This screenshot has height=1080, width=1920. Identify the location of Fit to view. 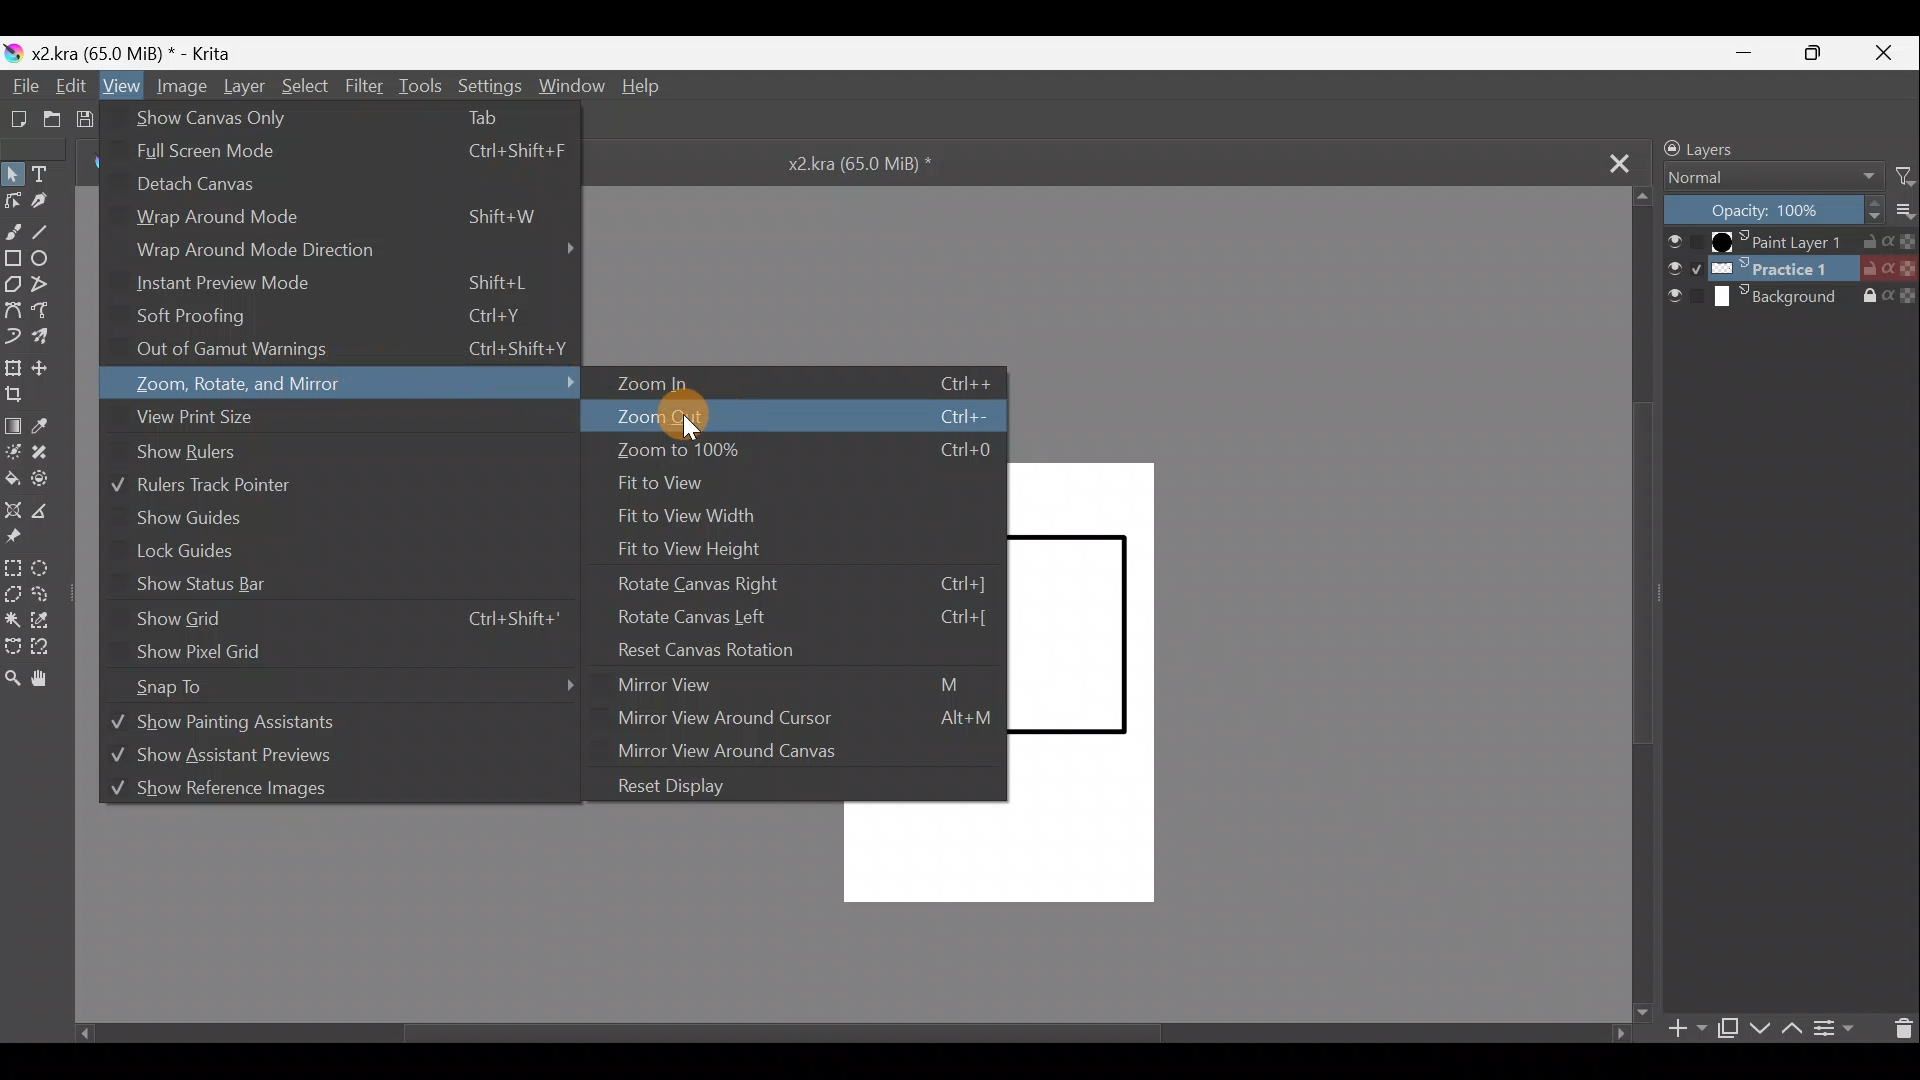
(673, 485).